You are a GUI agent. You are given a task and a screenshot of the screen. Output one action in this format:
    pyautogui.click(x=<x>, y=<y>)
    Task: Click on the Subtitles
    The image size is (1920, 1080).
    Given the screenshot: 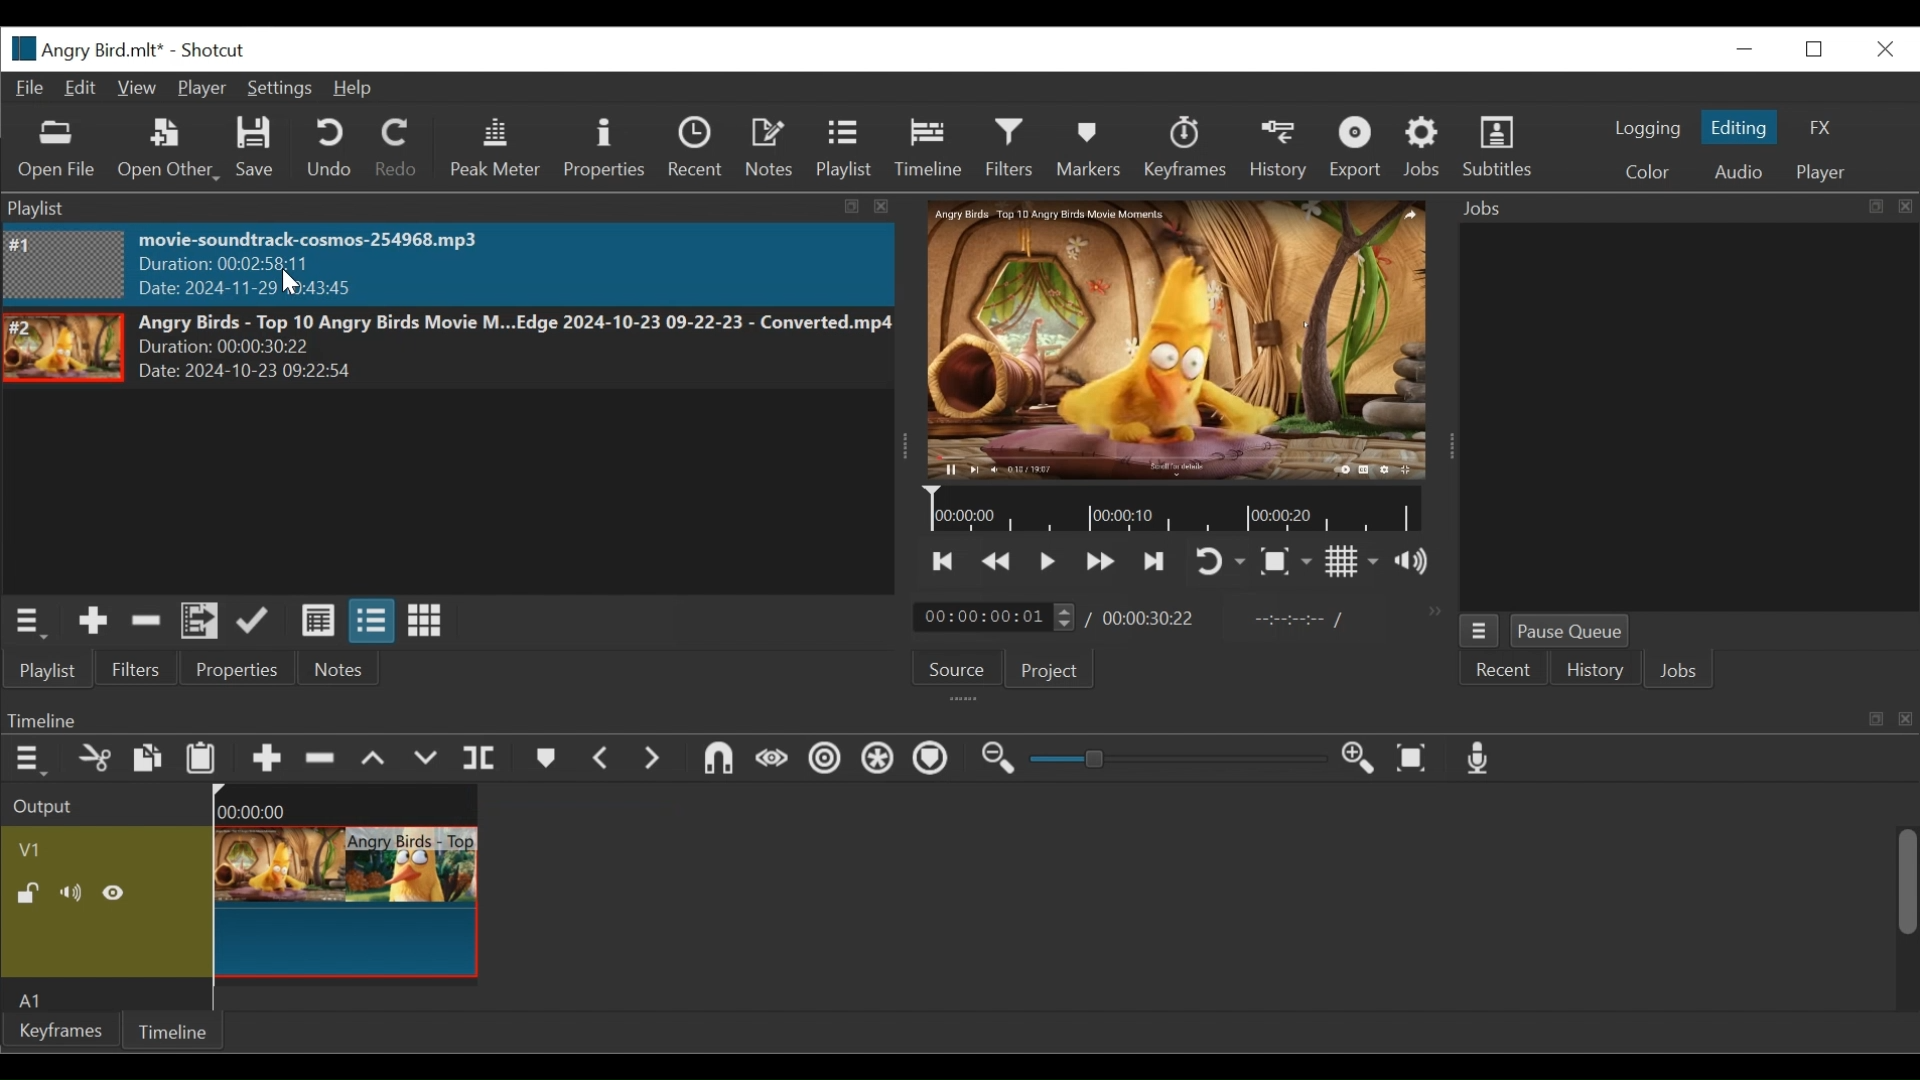 What is the action you would take?
    pyautogui.click(x=1505, y=149)
    